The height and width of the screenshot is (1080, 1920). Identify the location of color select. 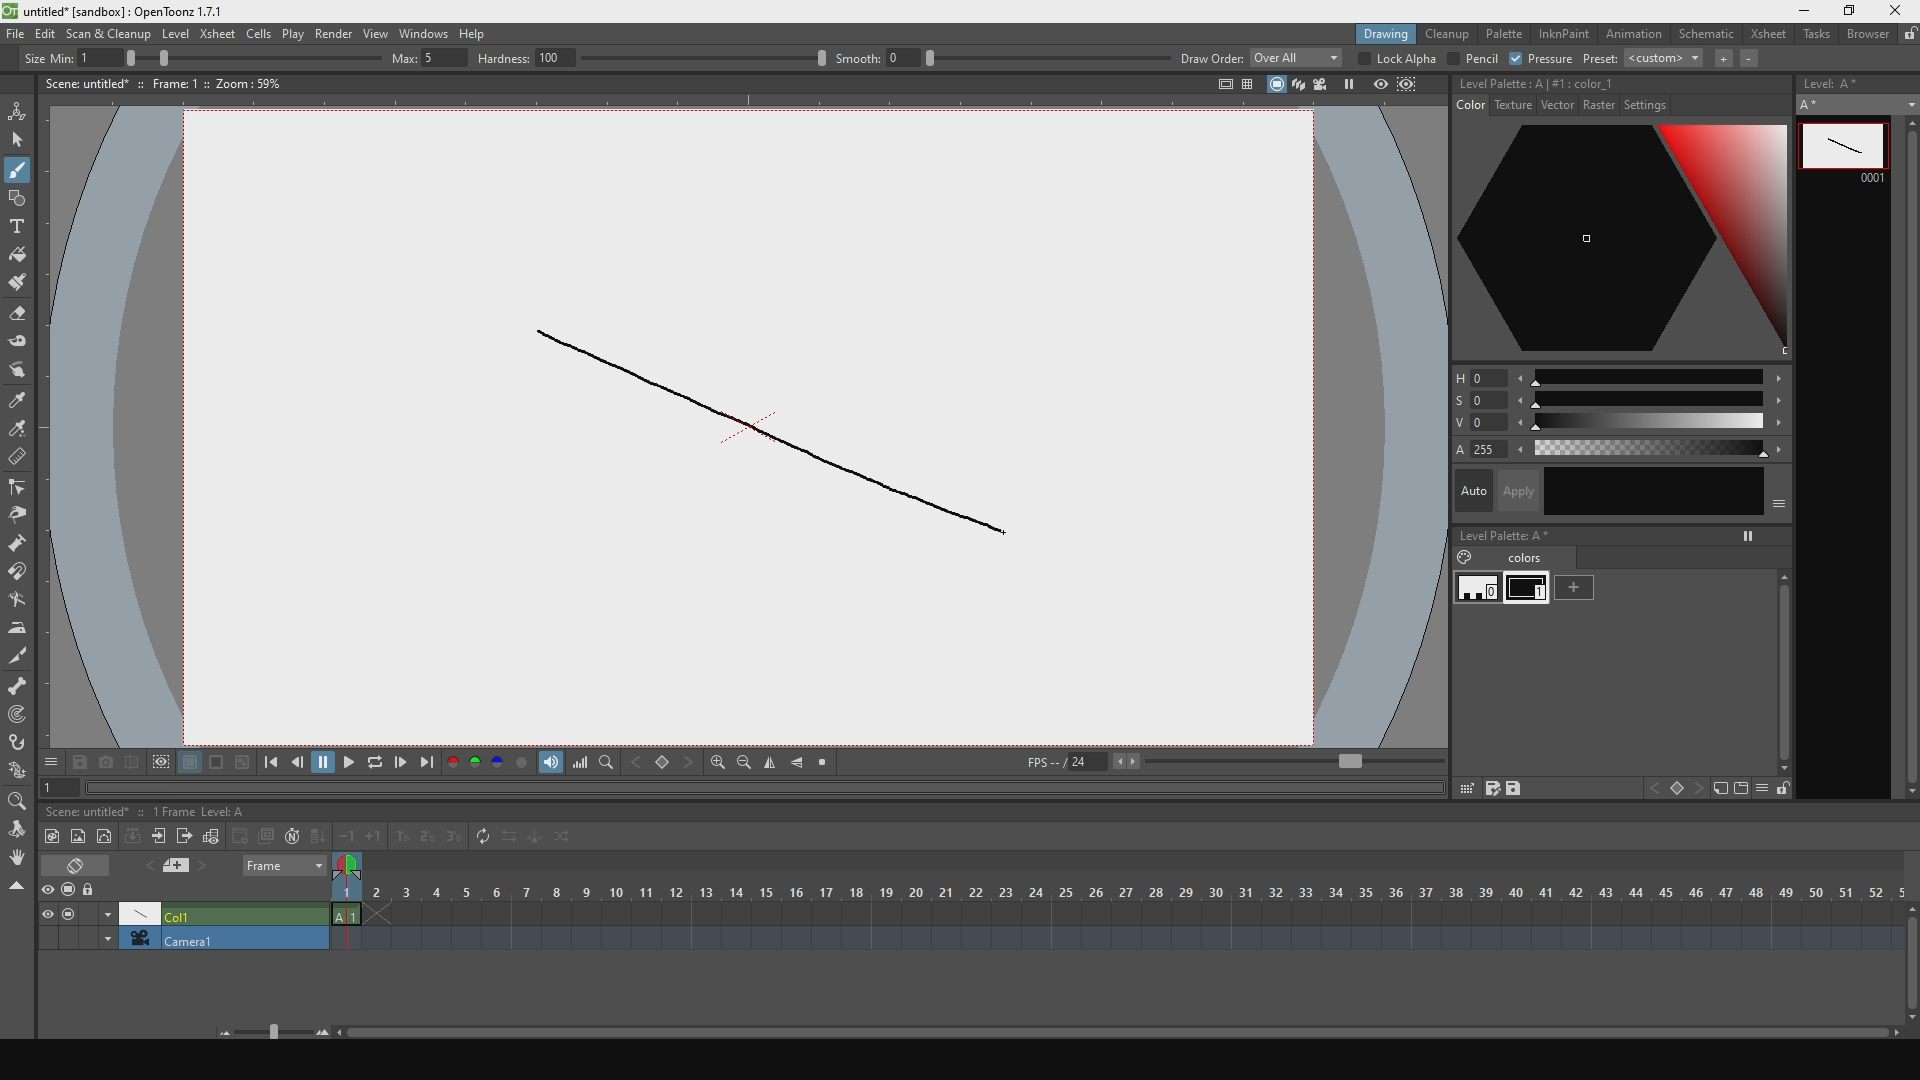
(19, 431).